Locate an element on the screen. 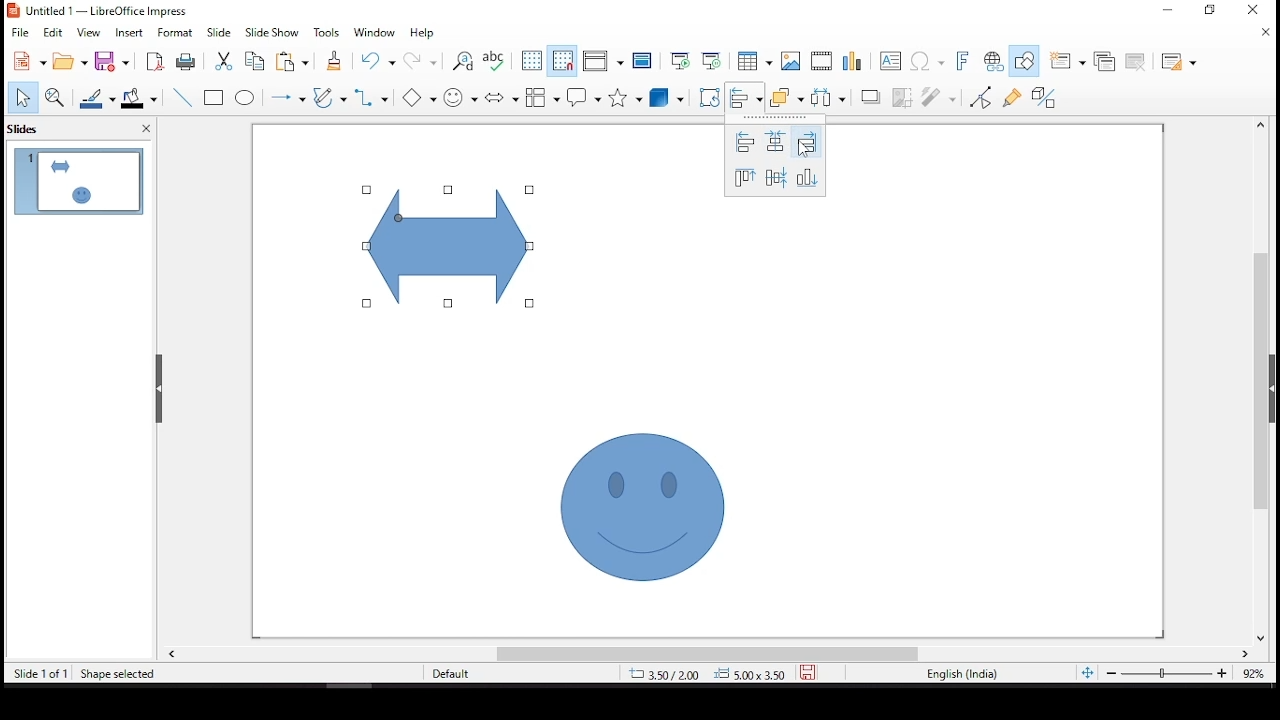  rectangle is located at coordinates (216, 99).